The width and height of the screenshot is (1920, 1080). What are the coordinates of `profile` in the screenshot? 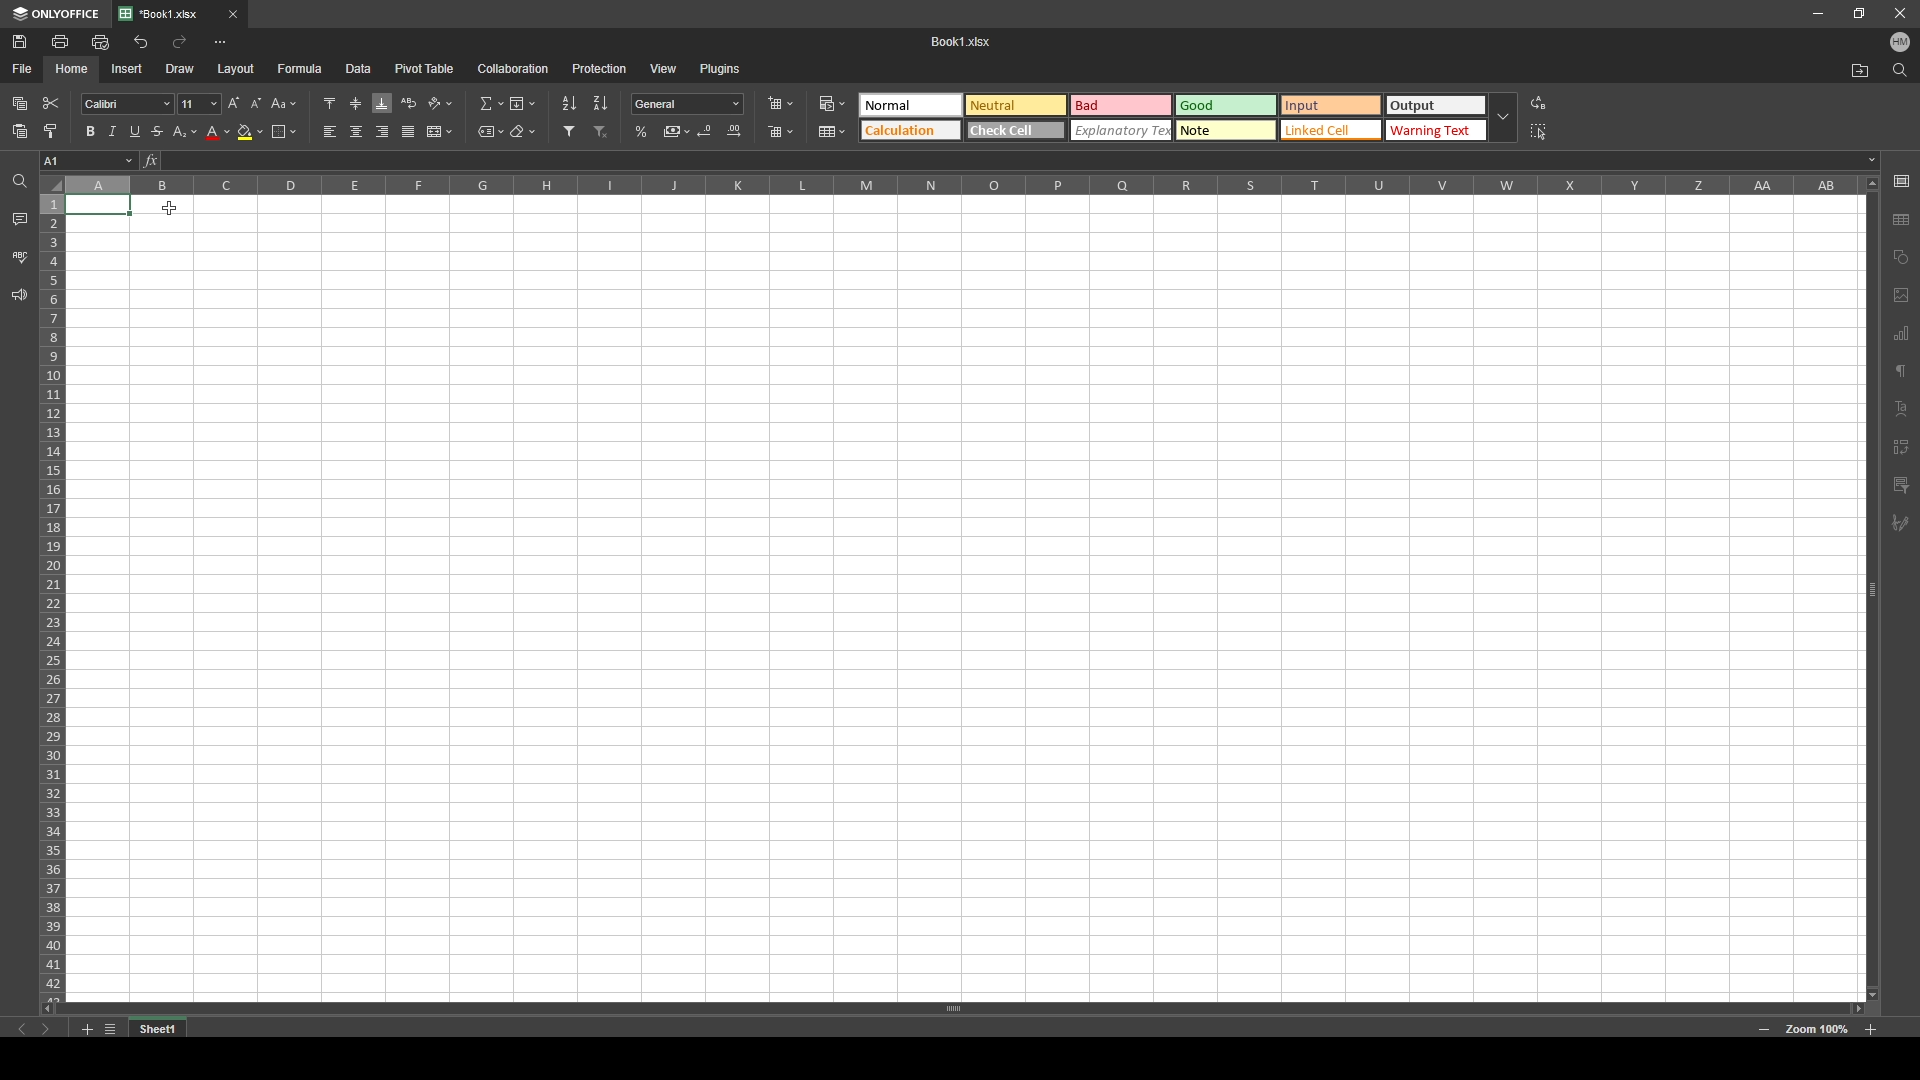 It's located at (1900, 41).